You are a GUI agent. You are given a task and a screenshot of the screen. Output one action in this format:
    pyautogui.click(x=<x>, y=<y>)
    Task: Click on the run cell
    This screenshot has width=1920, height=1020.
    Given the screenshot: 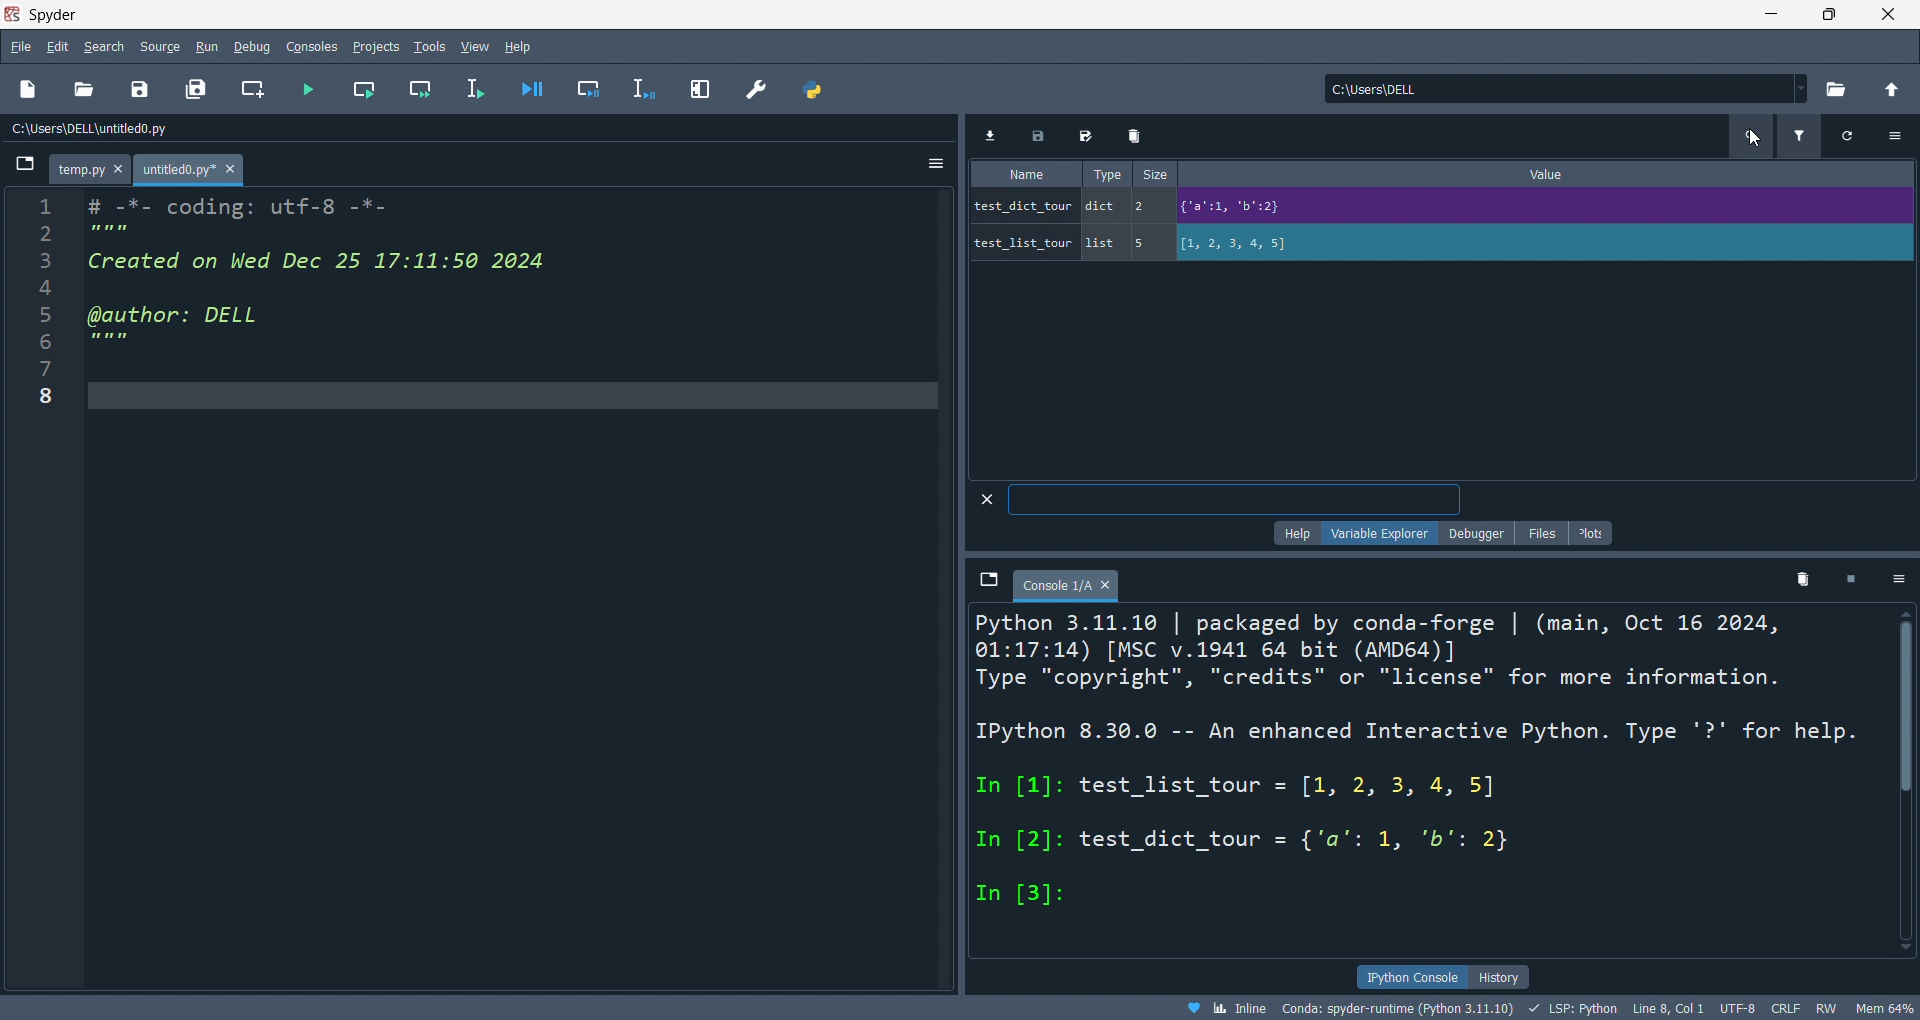 What is the action you would take?
    pyautogui.click(x=360, y=87)
    